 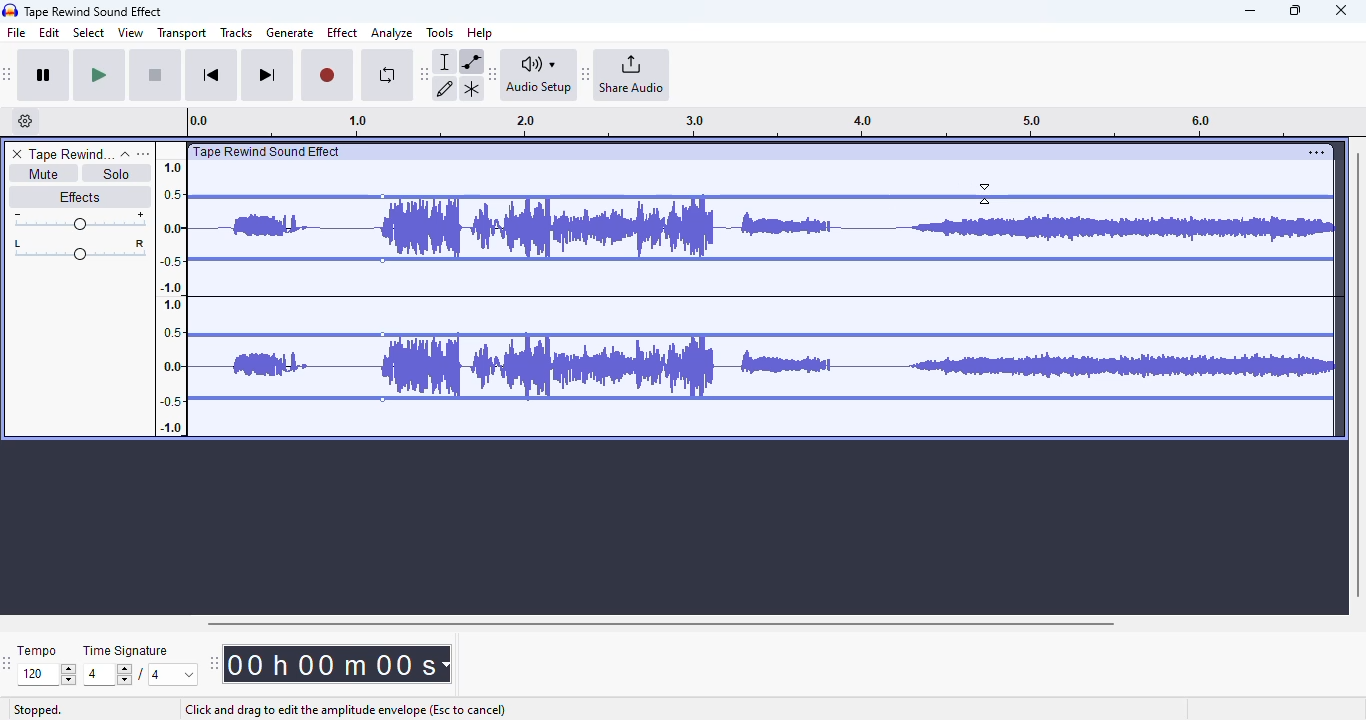 I want to click on stop, so click(x=155, y=76).